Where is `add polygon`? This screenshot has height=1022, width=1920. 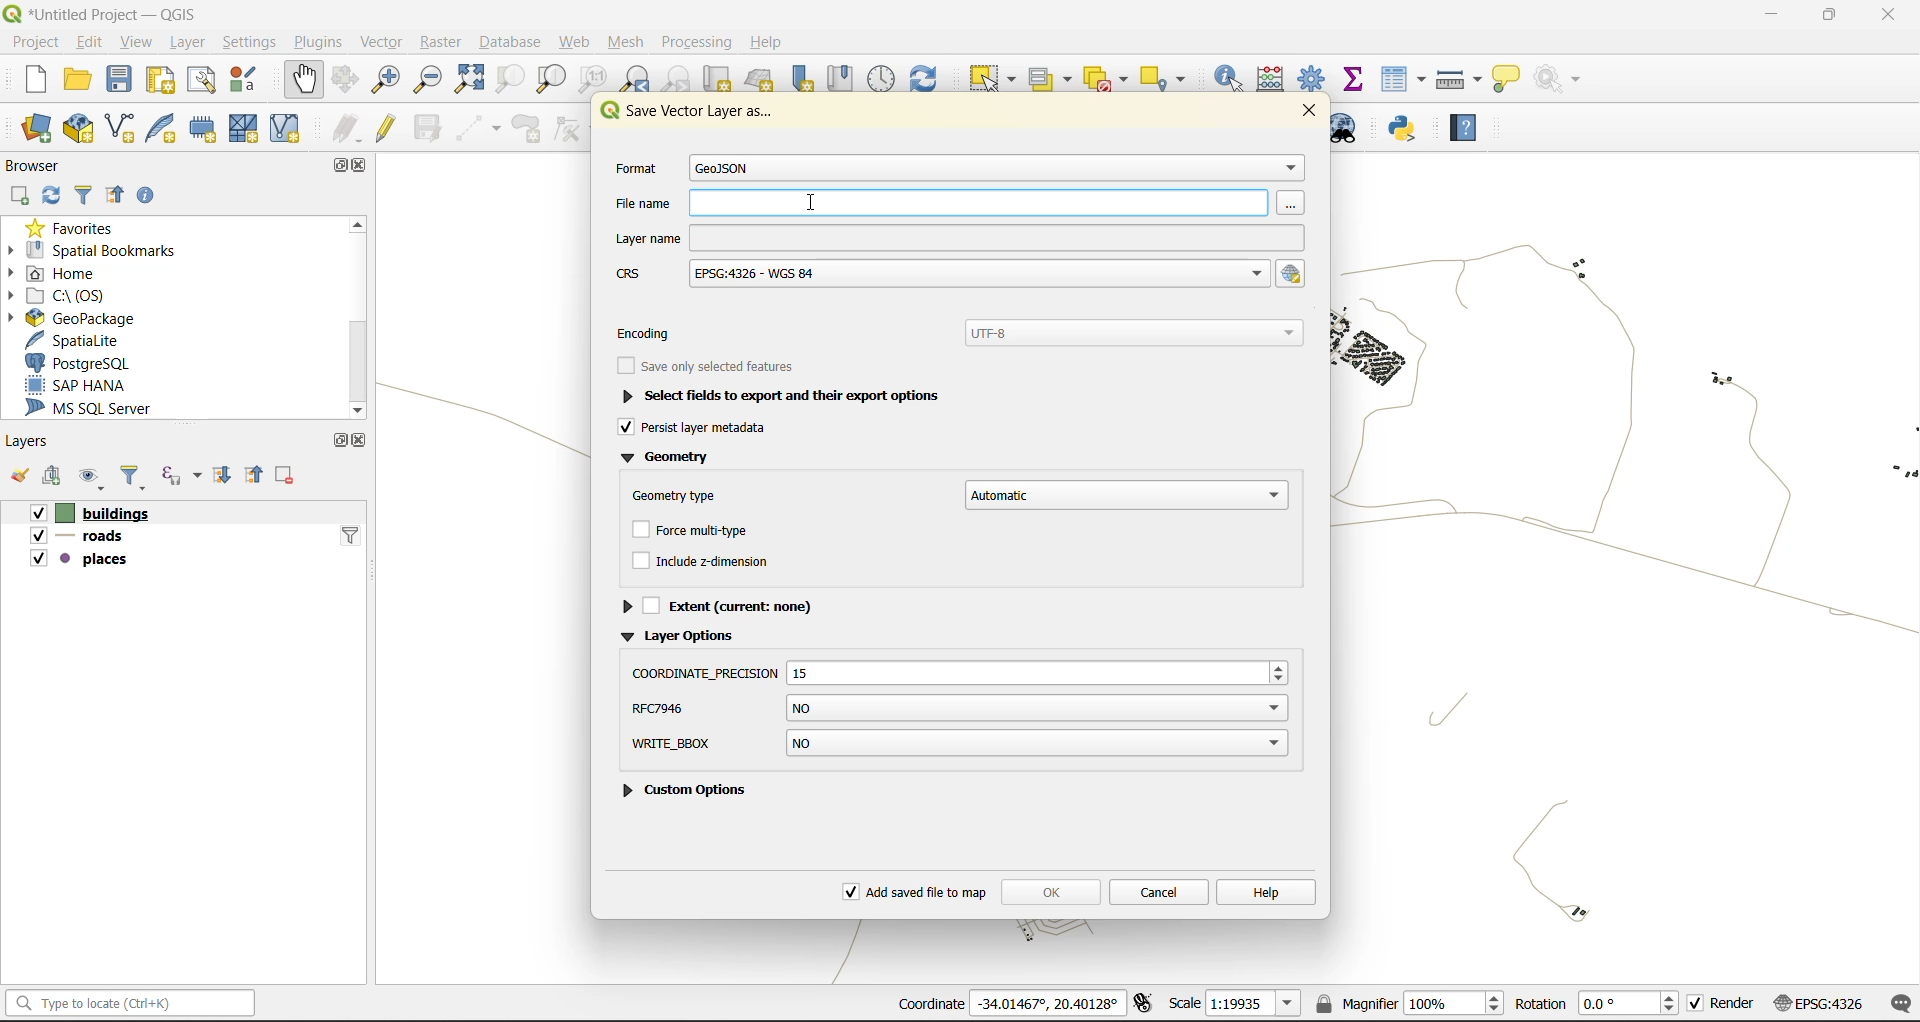 add polygon is located at coordinates (530, 129).